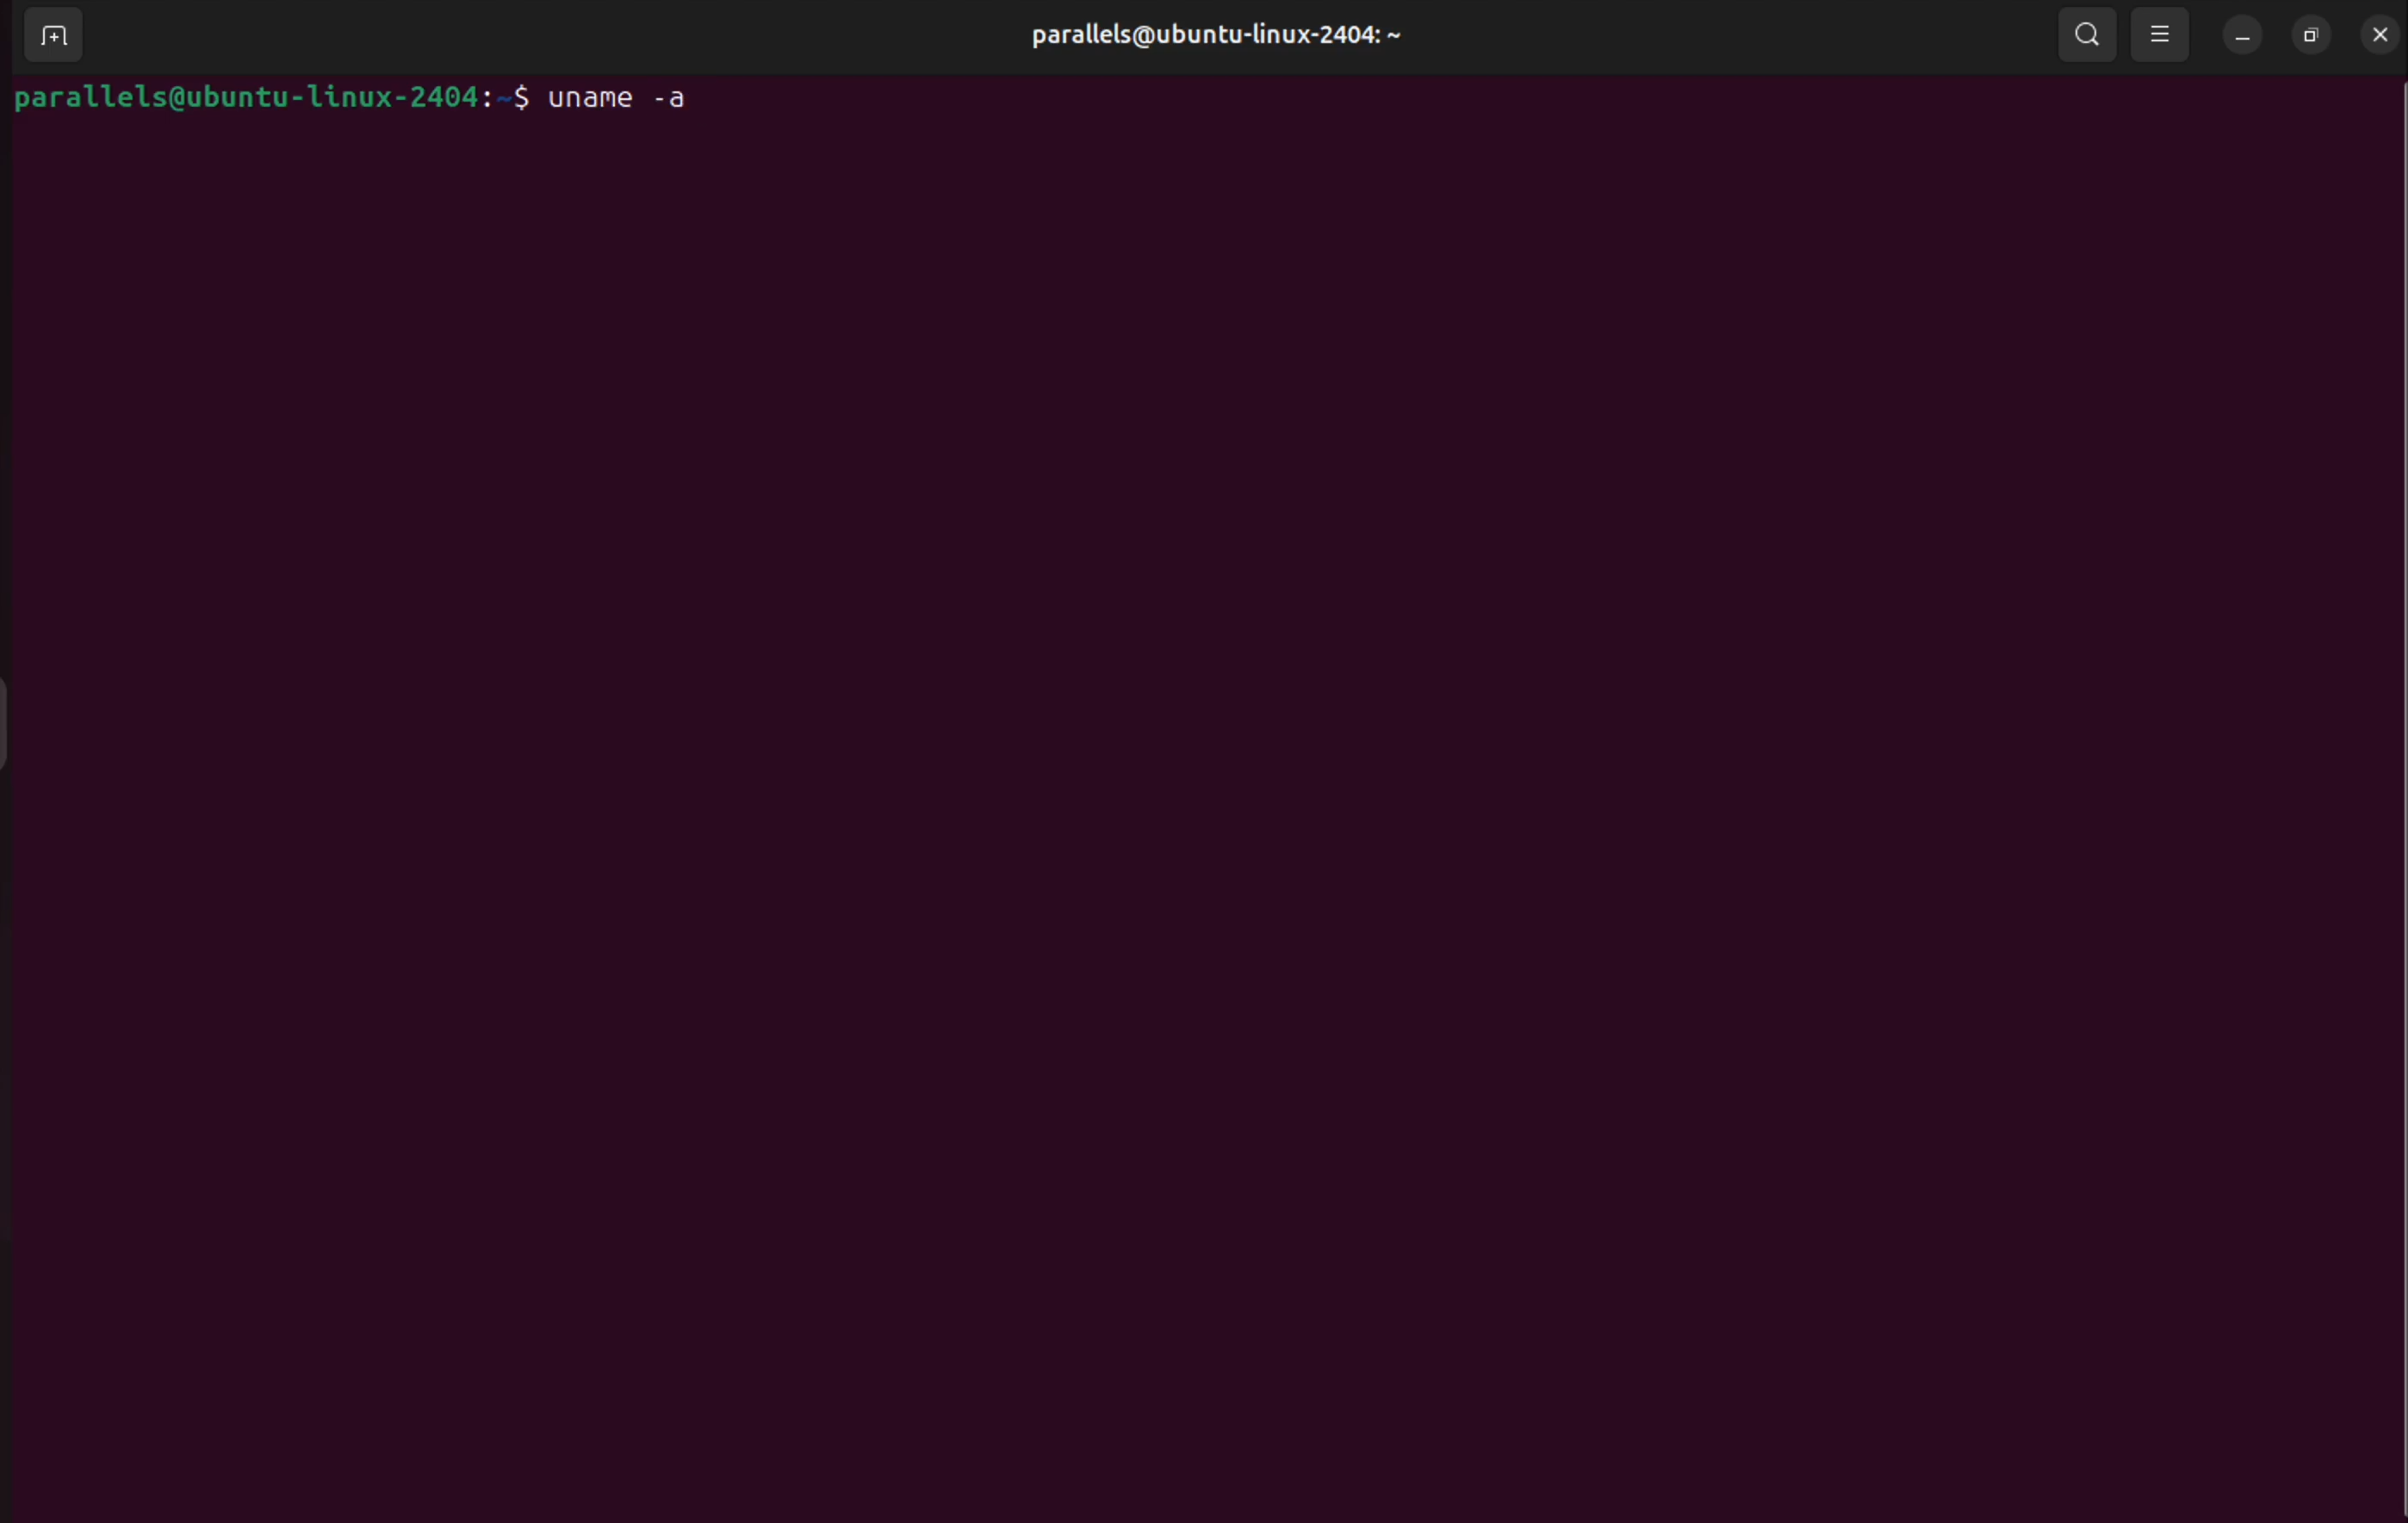  What do you see at coordinates (2312, 33) in the screenshot?
I see `resize` at bounding box center [2312, 33].